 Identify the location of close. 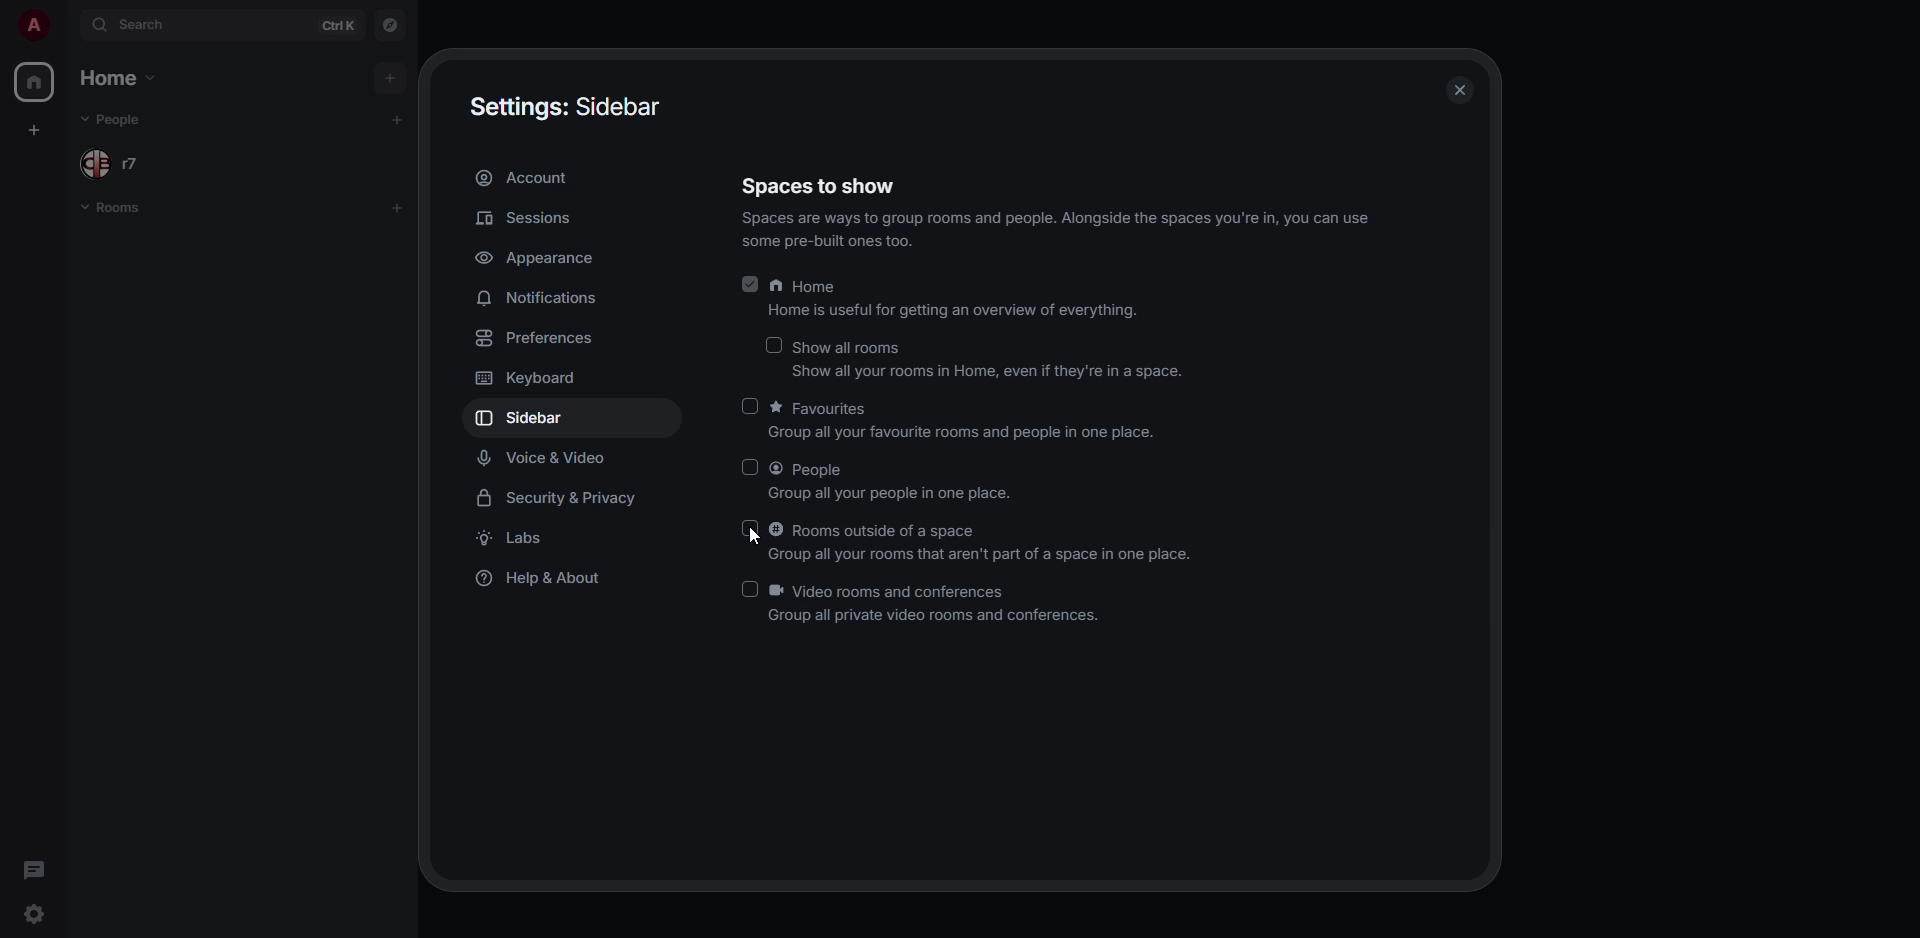
(1459, 90).